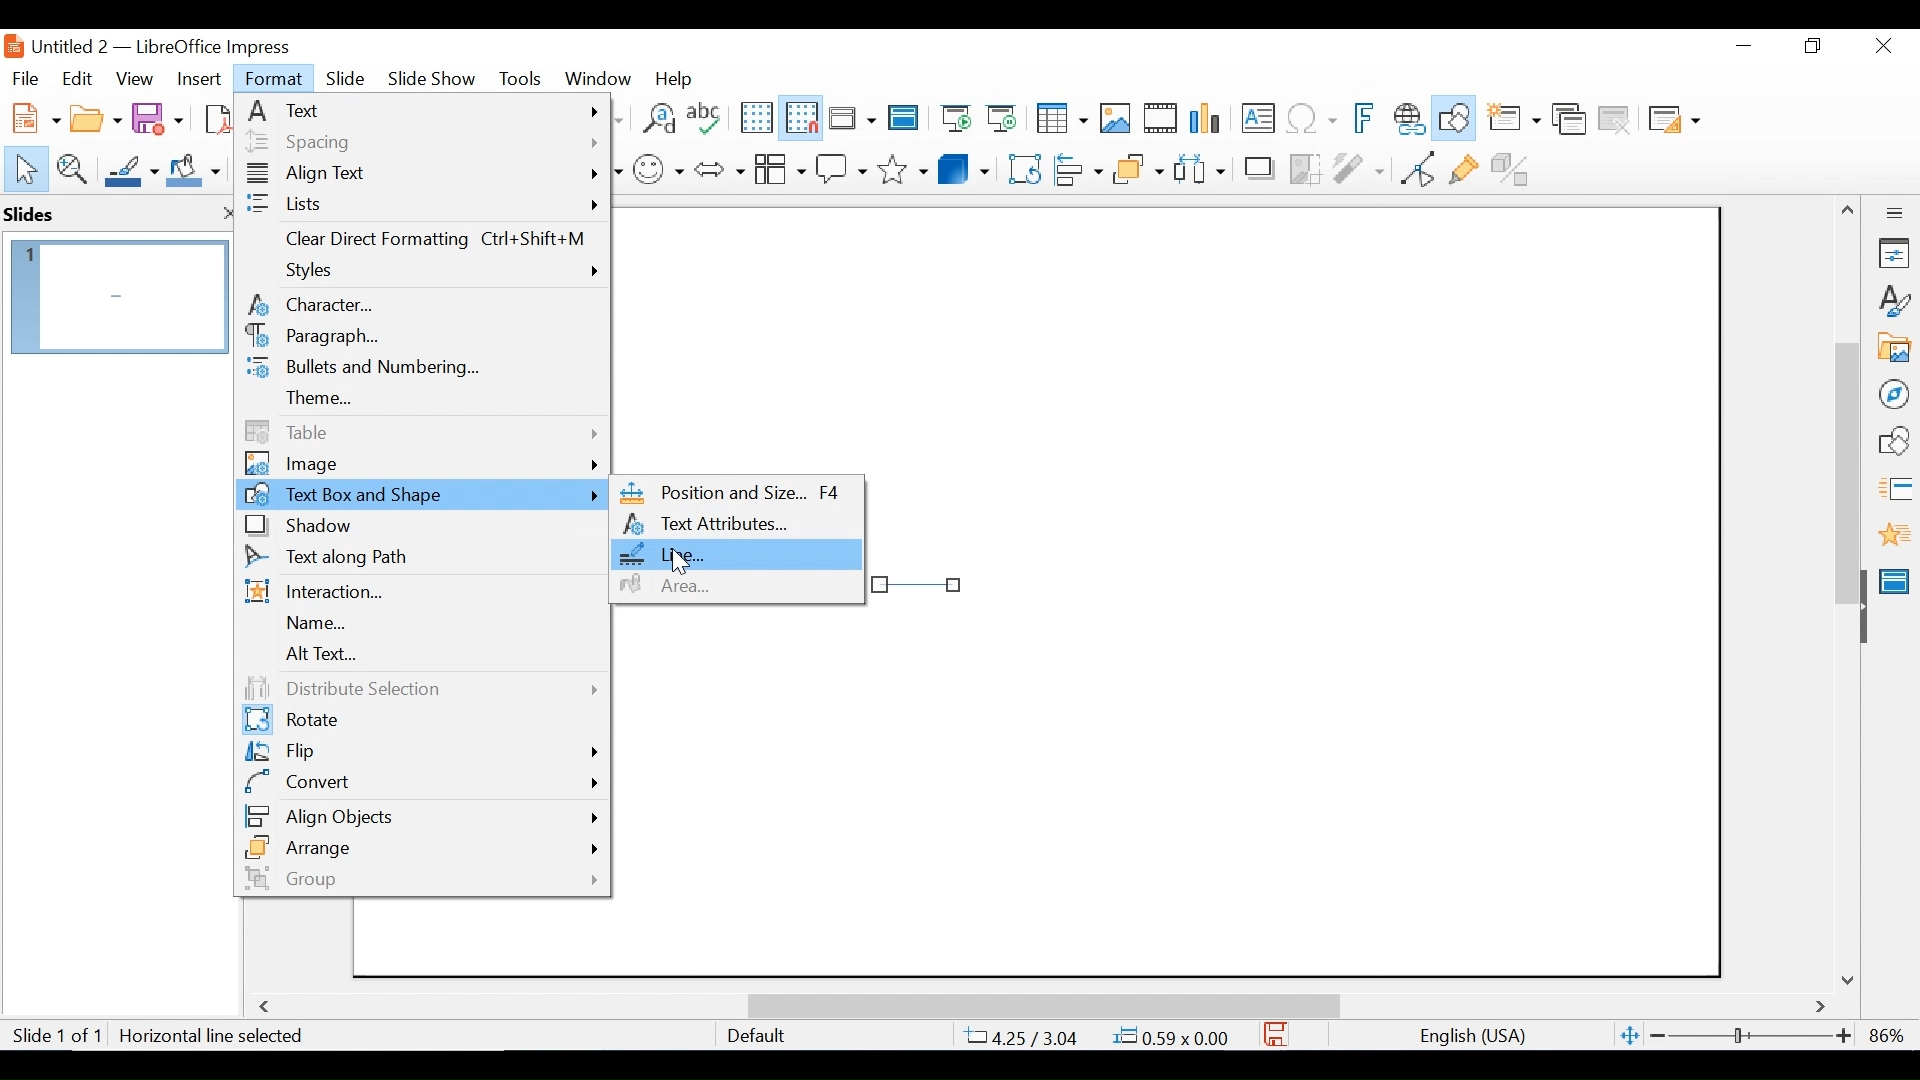 This screenshot has width=1920, height=1080. Describe the element at coordinates (117, 296) in the screenshot. I see `Slide Preview` at that location.